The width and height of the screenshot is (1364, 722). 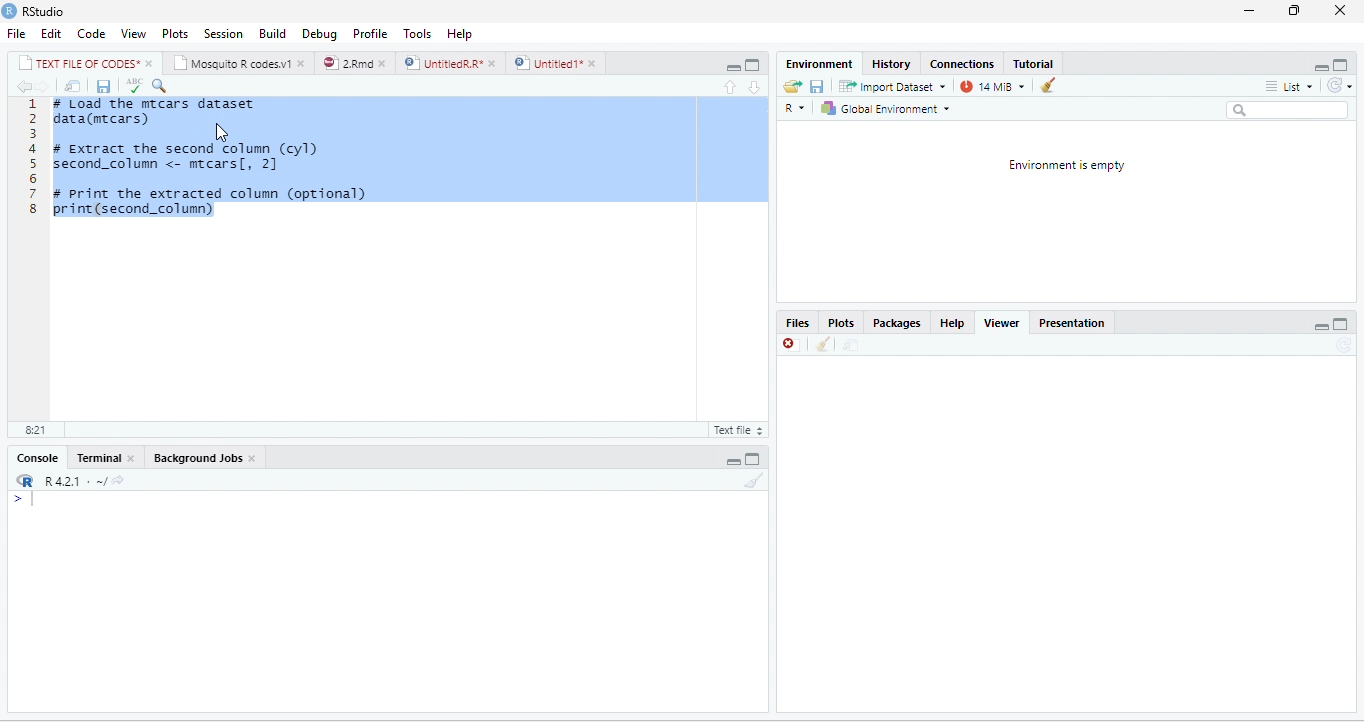 What do you see at coordinates (1292, 12) in the screenshot?
I see `restore down` at bounding box center [1292, 12].